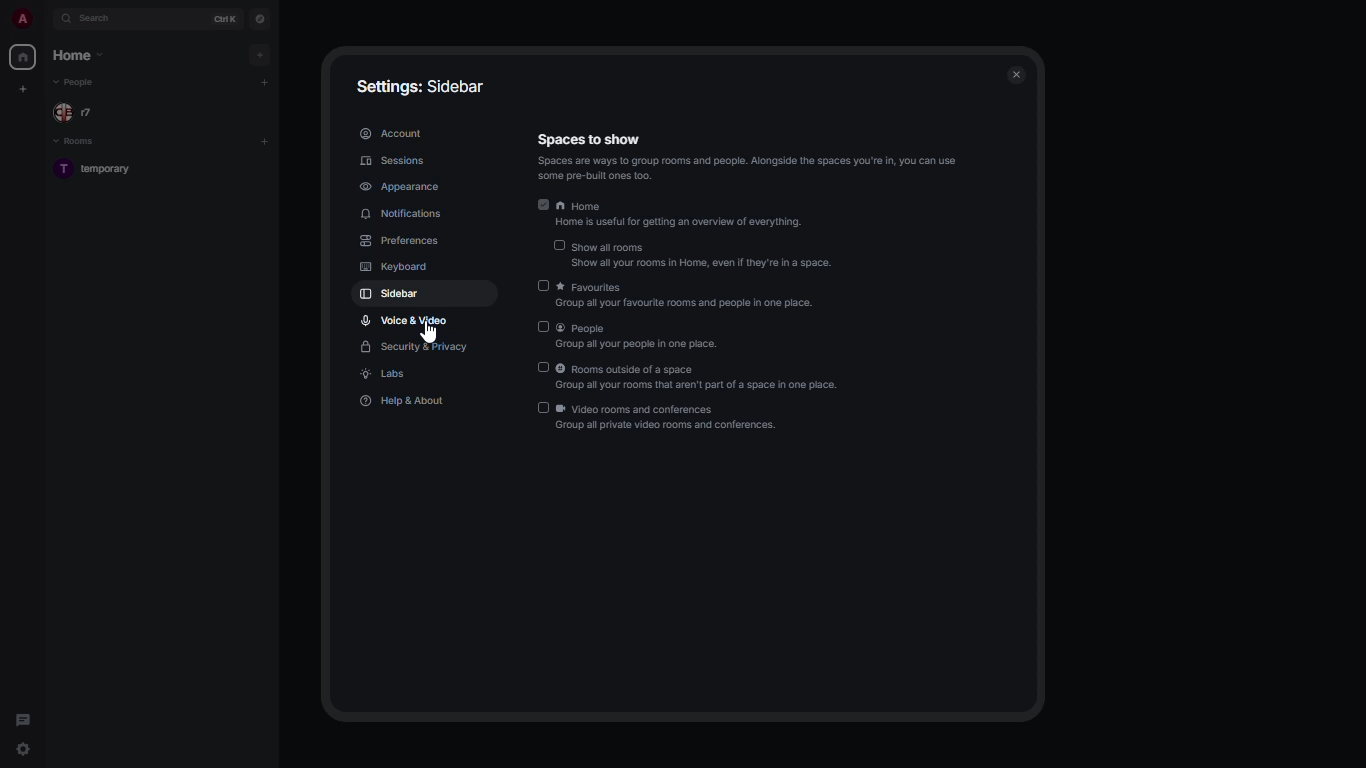 This screenshot has width=1366, height=768. I want to click on help & about, so click(404, 402).